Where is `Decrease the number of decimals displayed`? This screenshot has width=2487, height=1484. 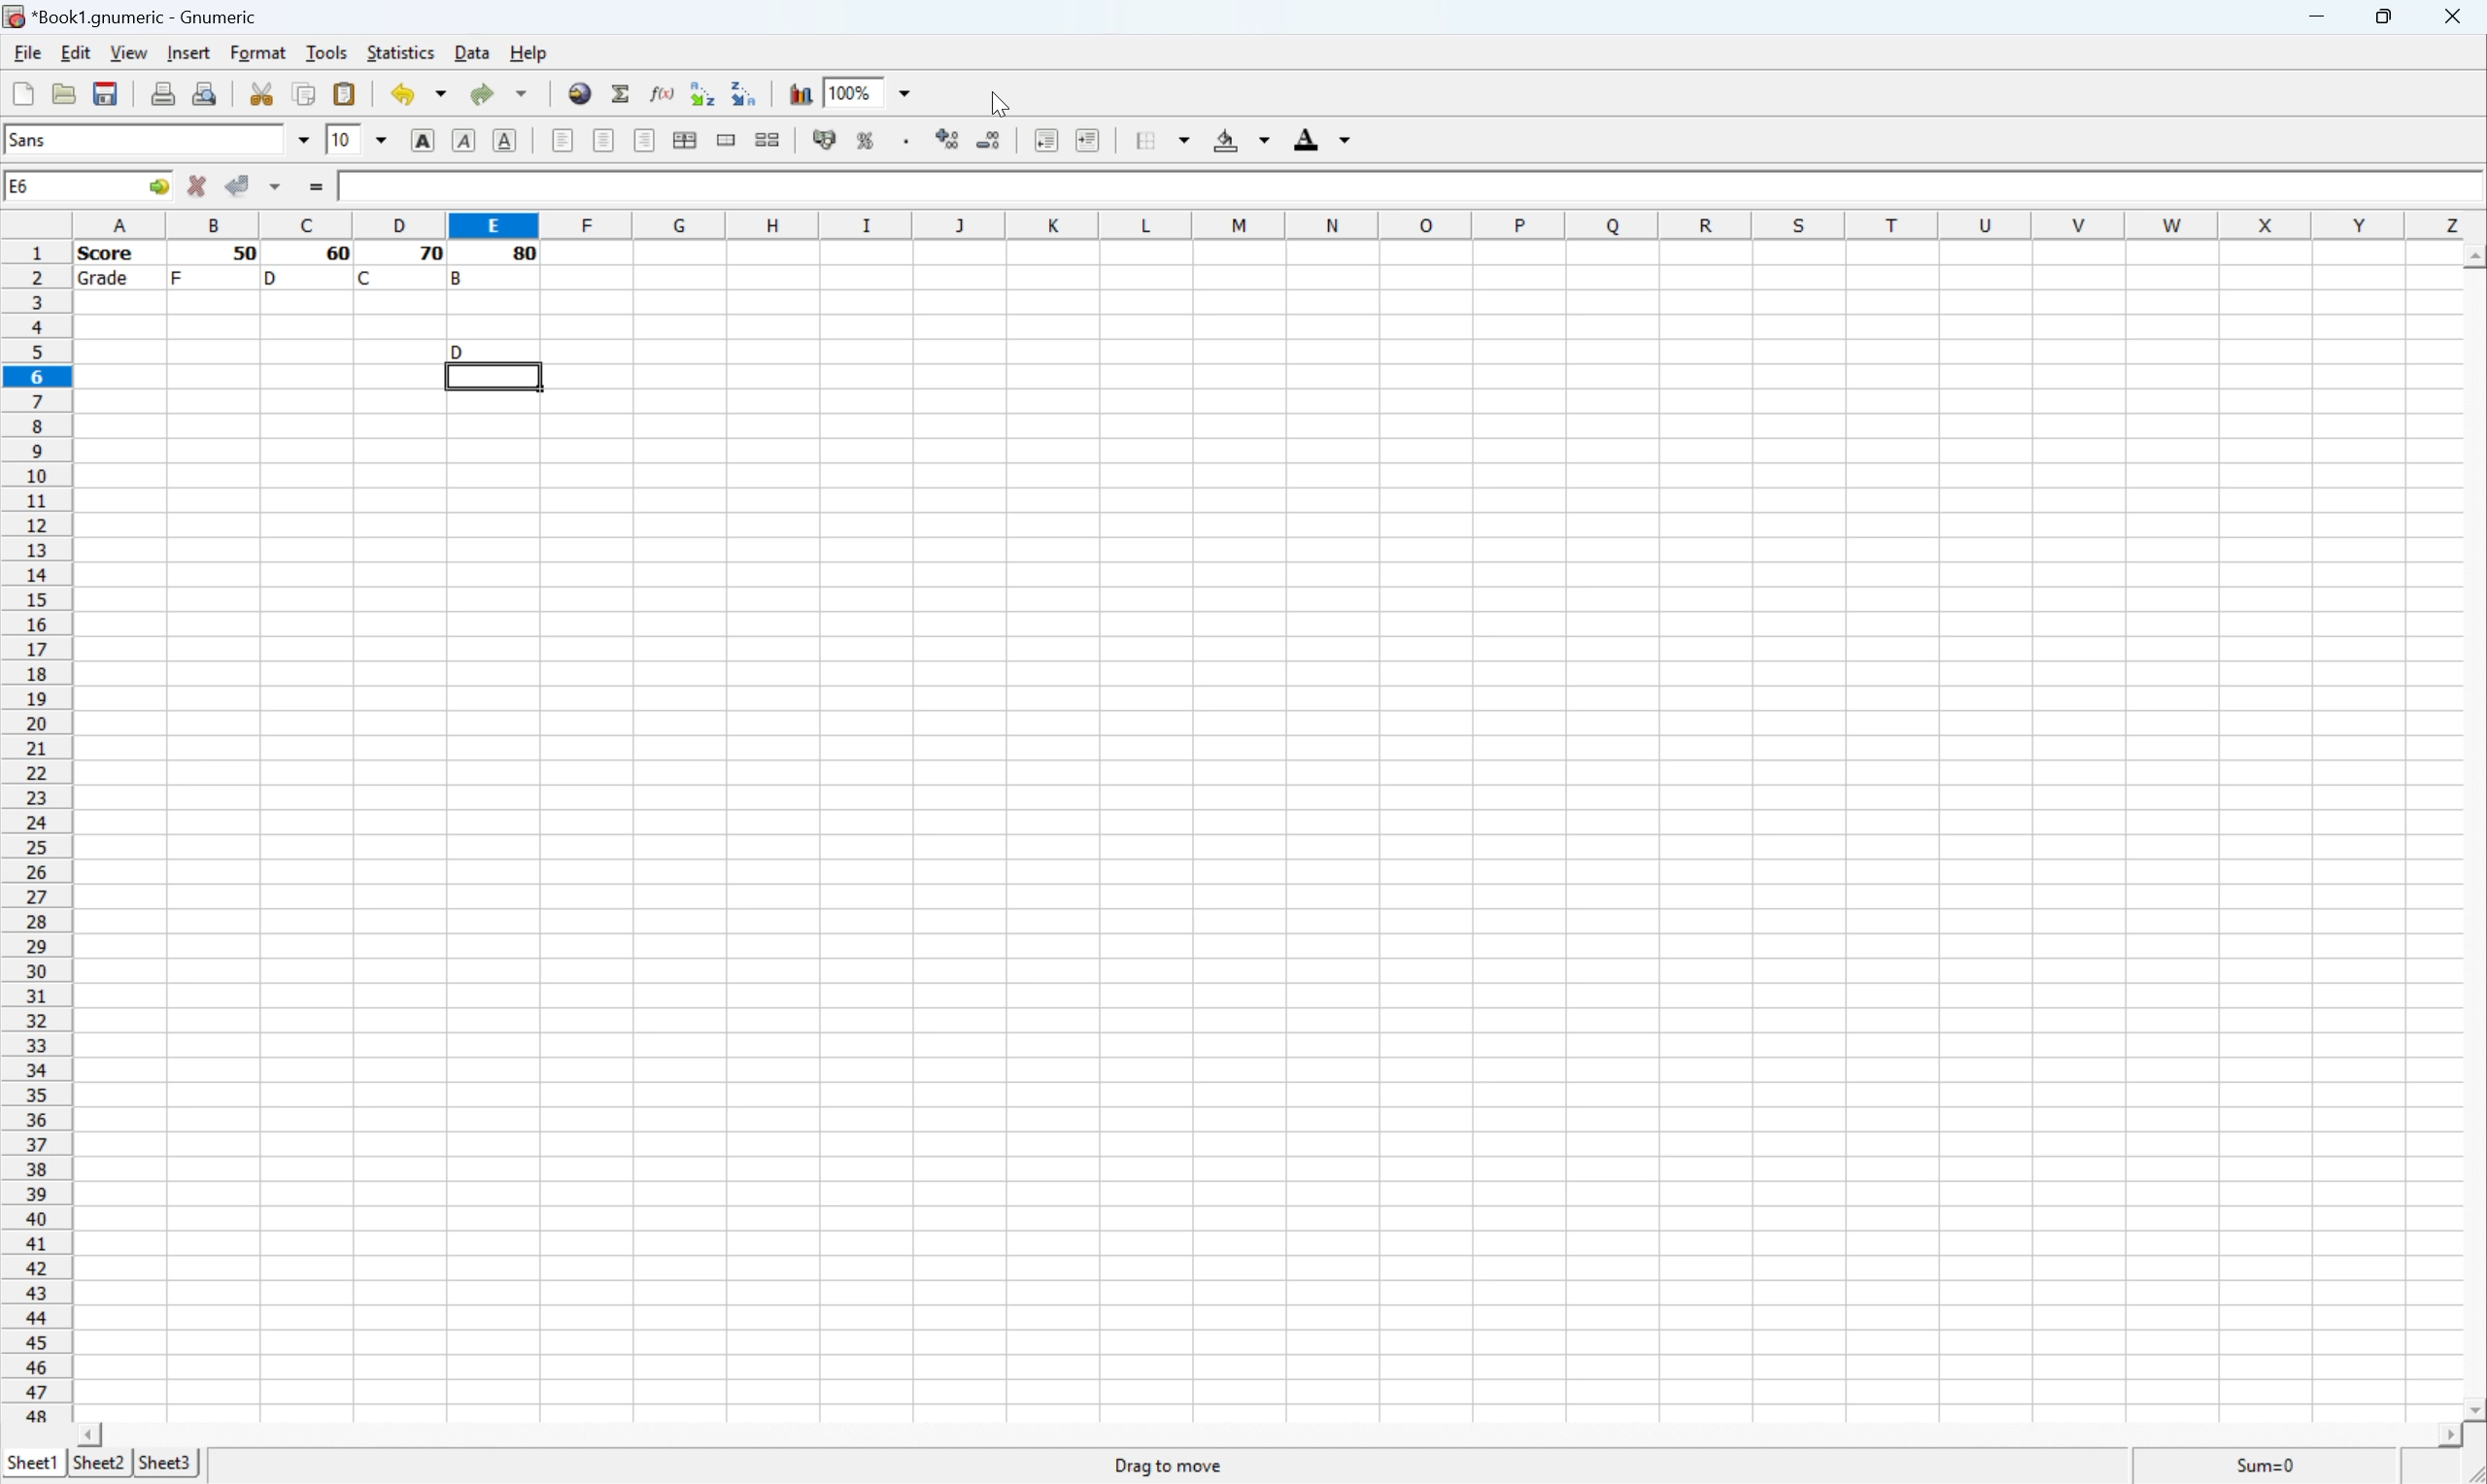 Decrease the number of decimals displayed is located at coordinates (989, 140).